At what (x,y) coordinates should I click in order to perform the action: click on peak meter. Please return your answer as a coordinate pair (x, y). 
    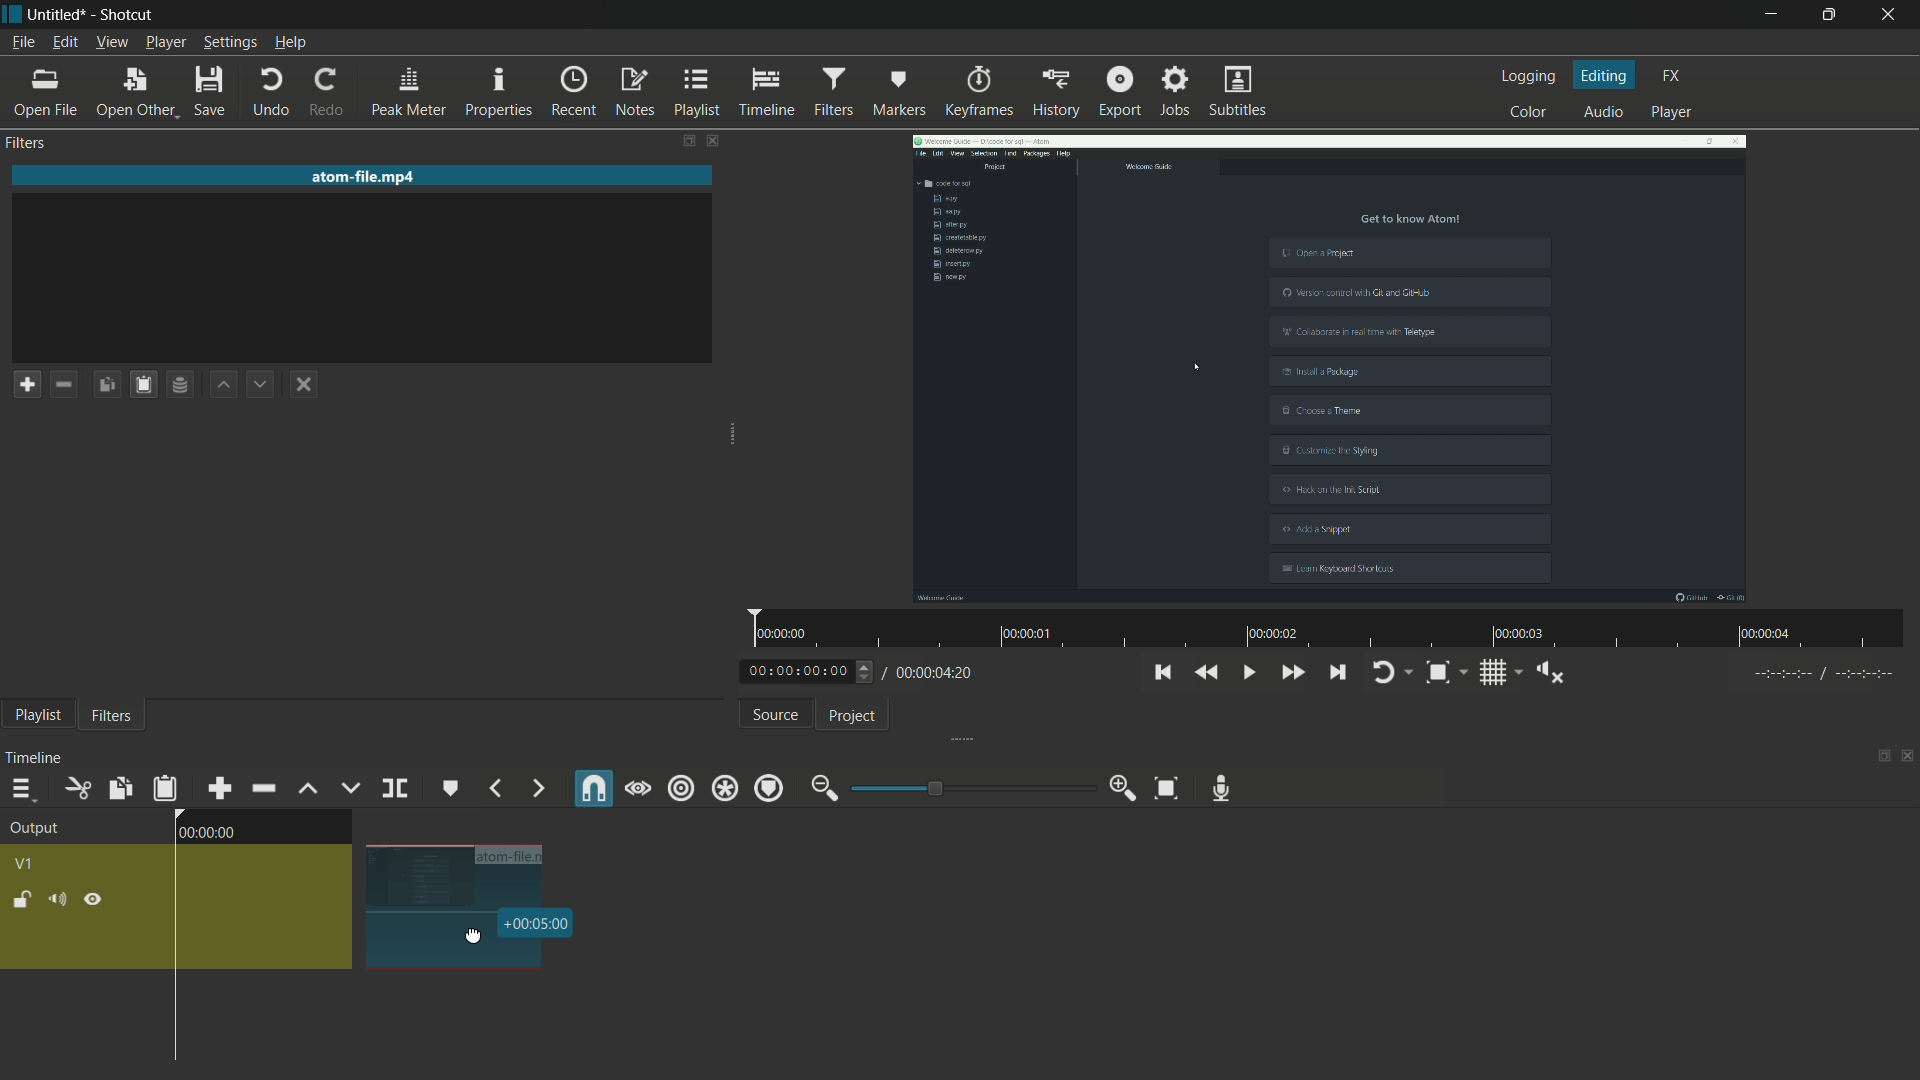
    Looking at the image, I should click on (406, 91).